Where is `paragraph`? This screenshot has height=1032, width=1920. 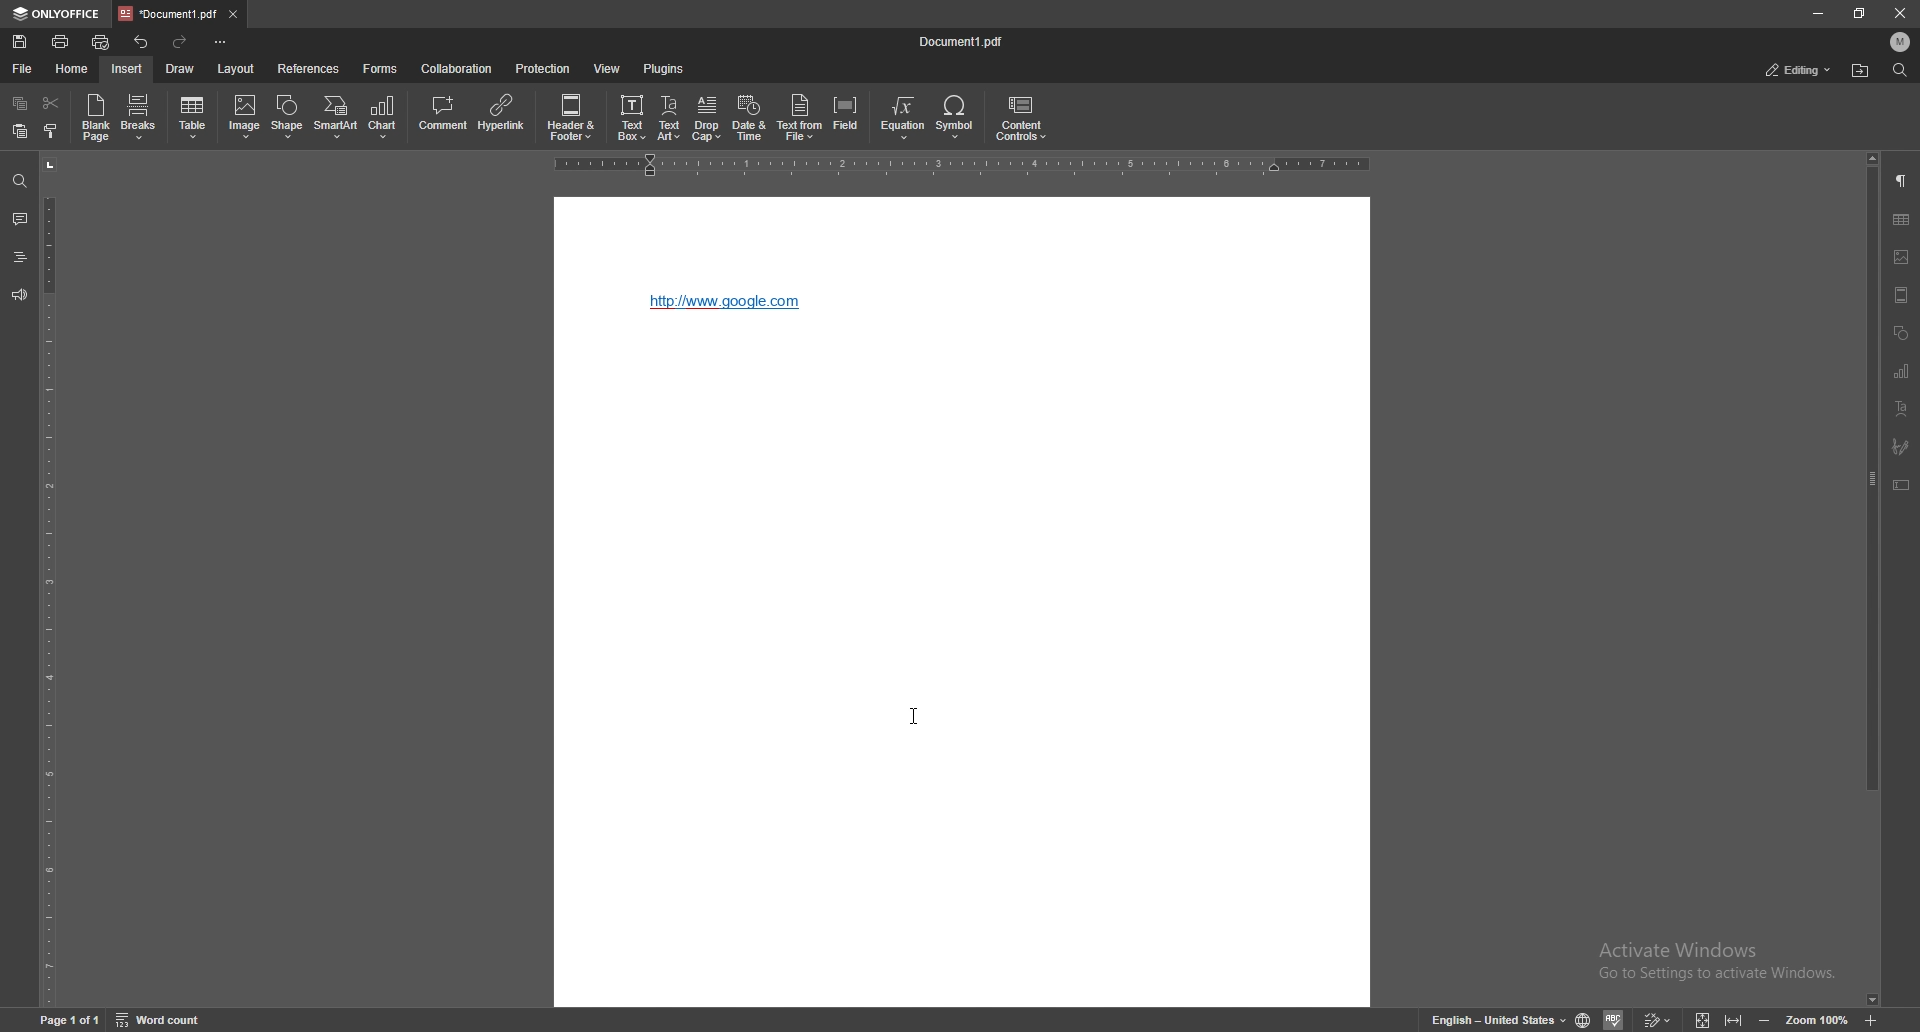 paragraph is located at coordinates (1903, 181).